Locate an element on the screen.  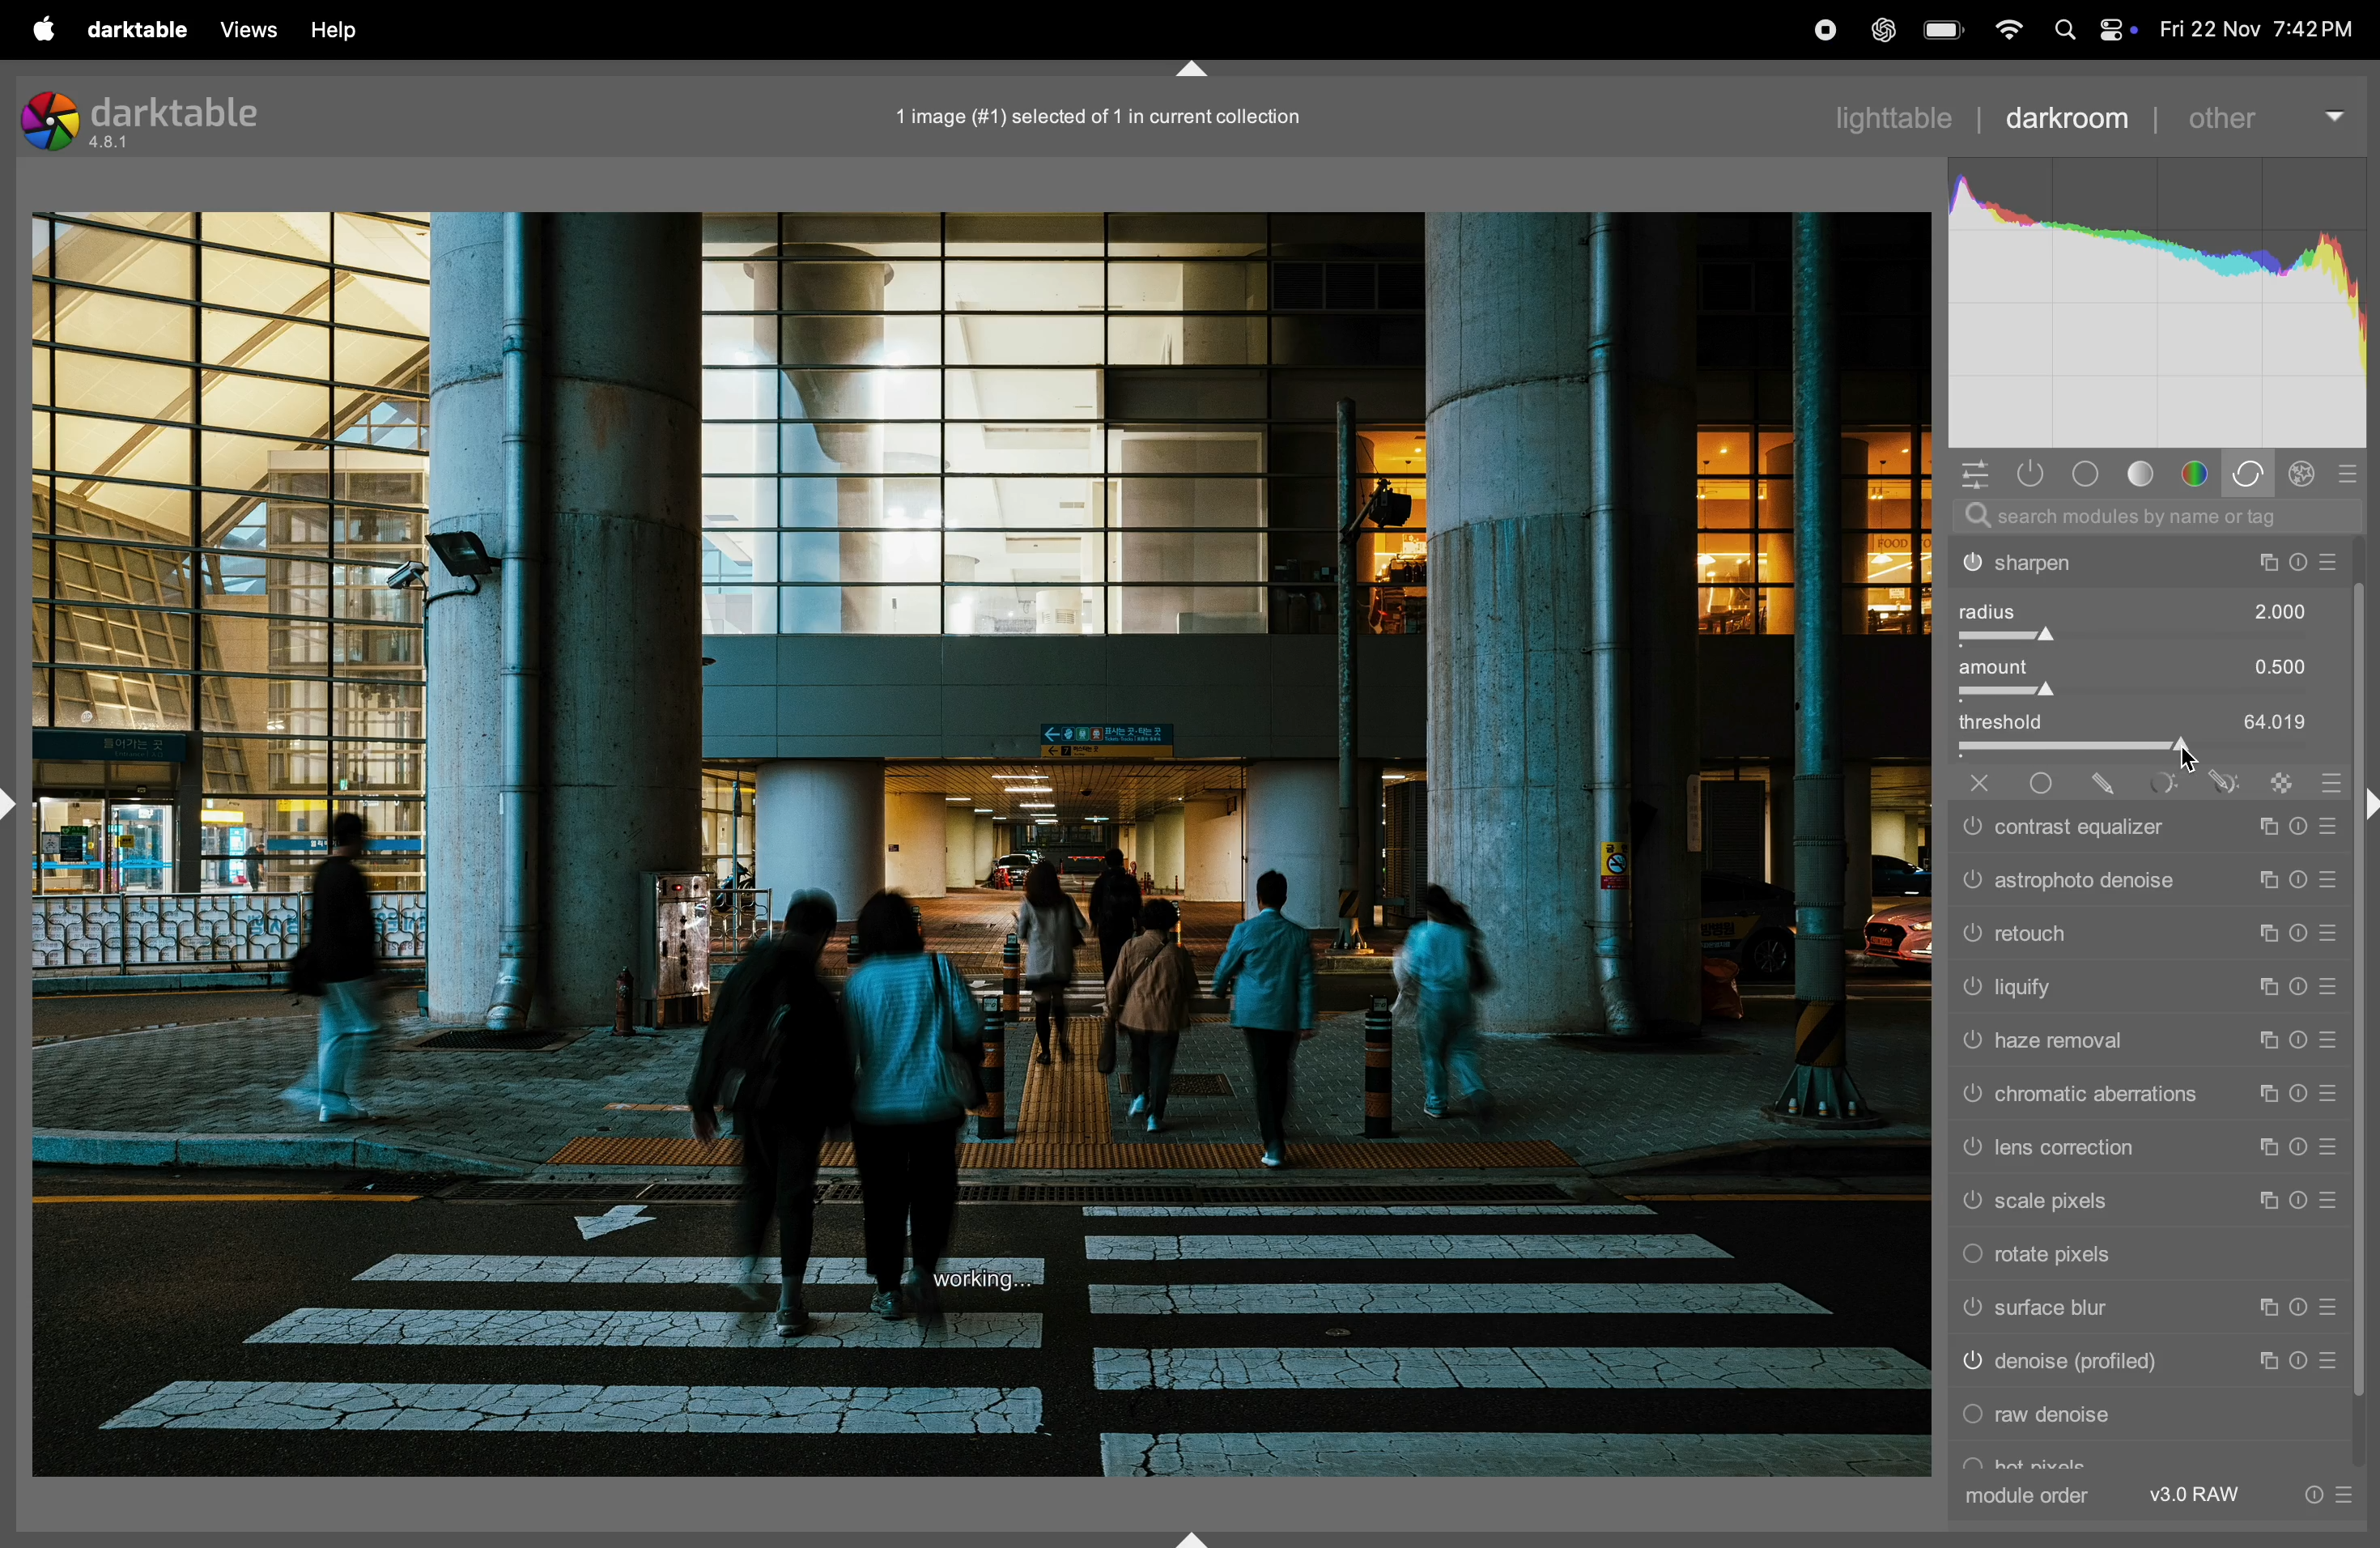
shartpen is located at coordinates (2150, 564).